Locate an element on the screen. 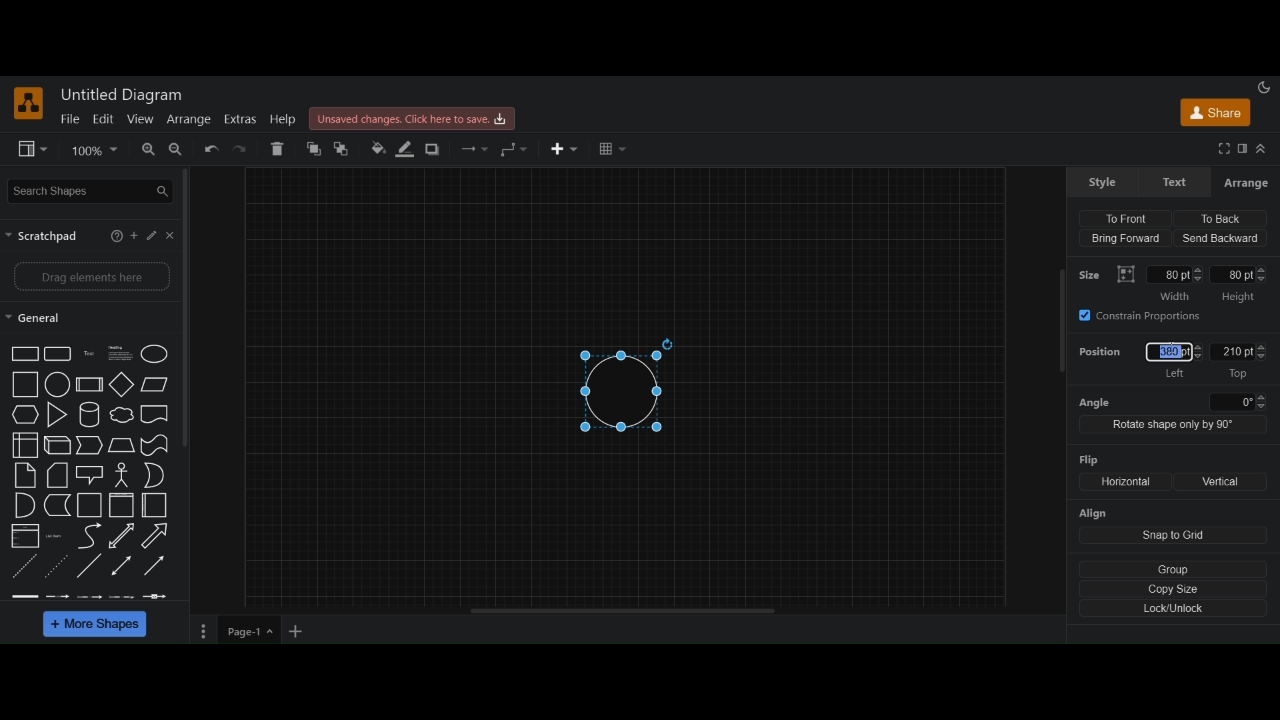  share is located at coordinates (1216, 114).